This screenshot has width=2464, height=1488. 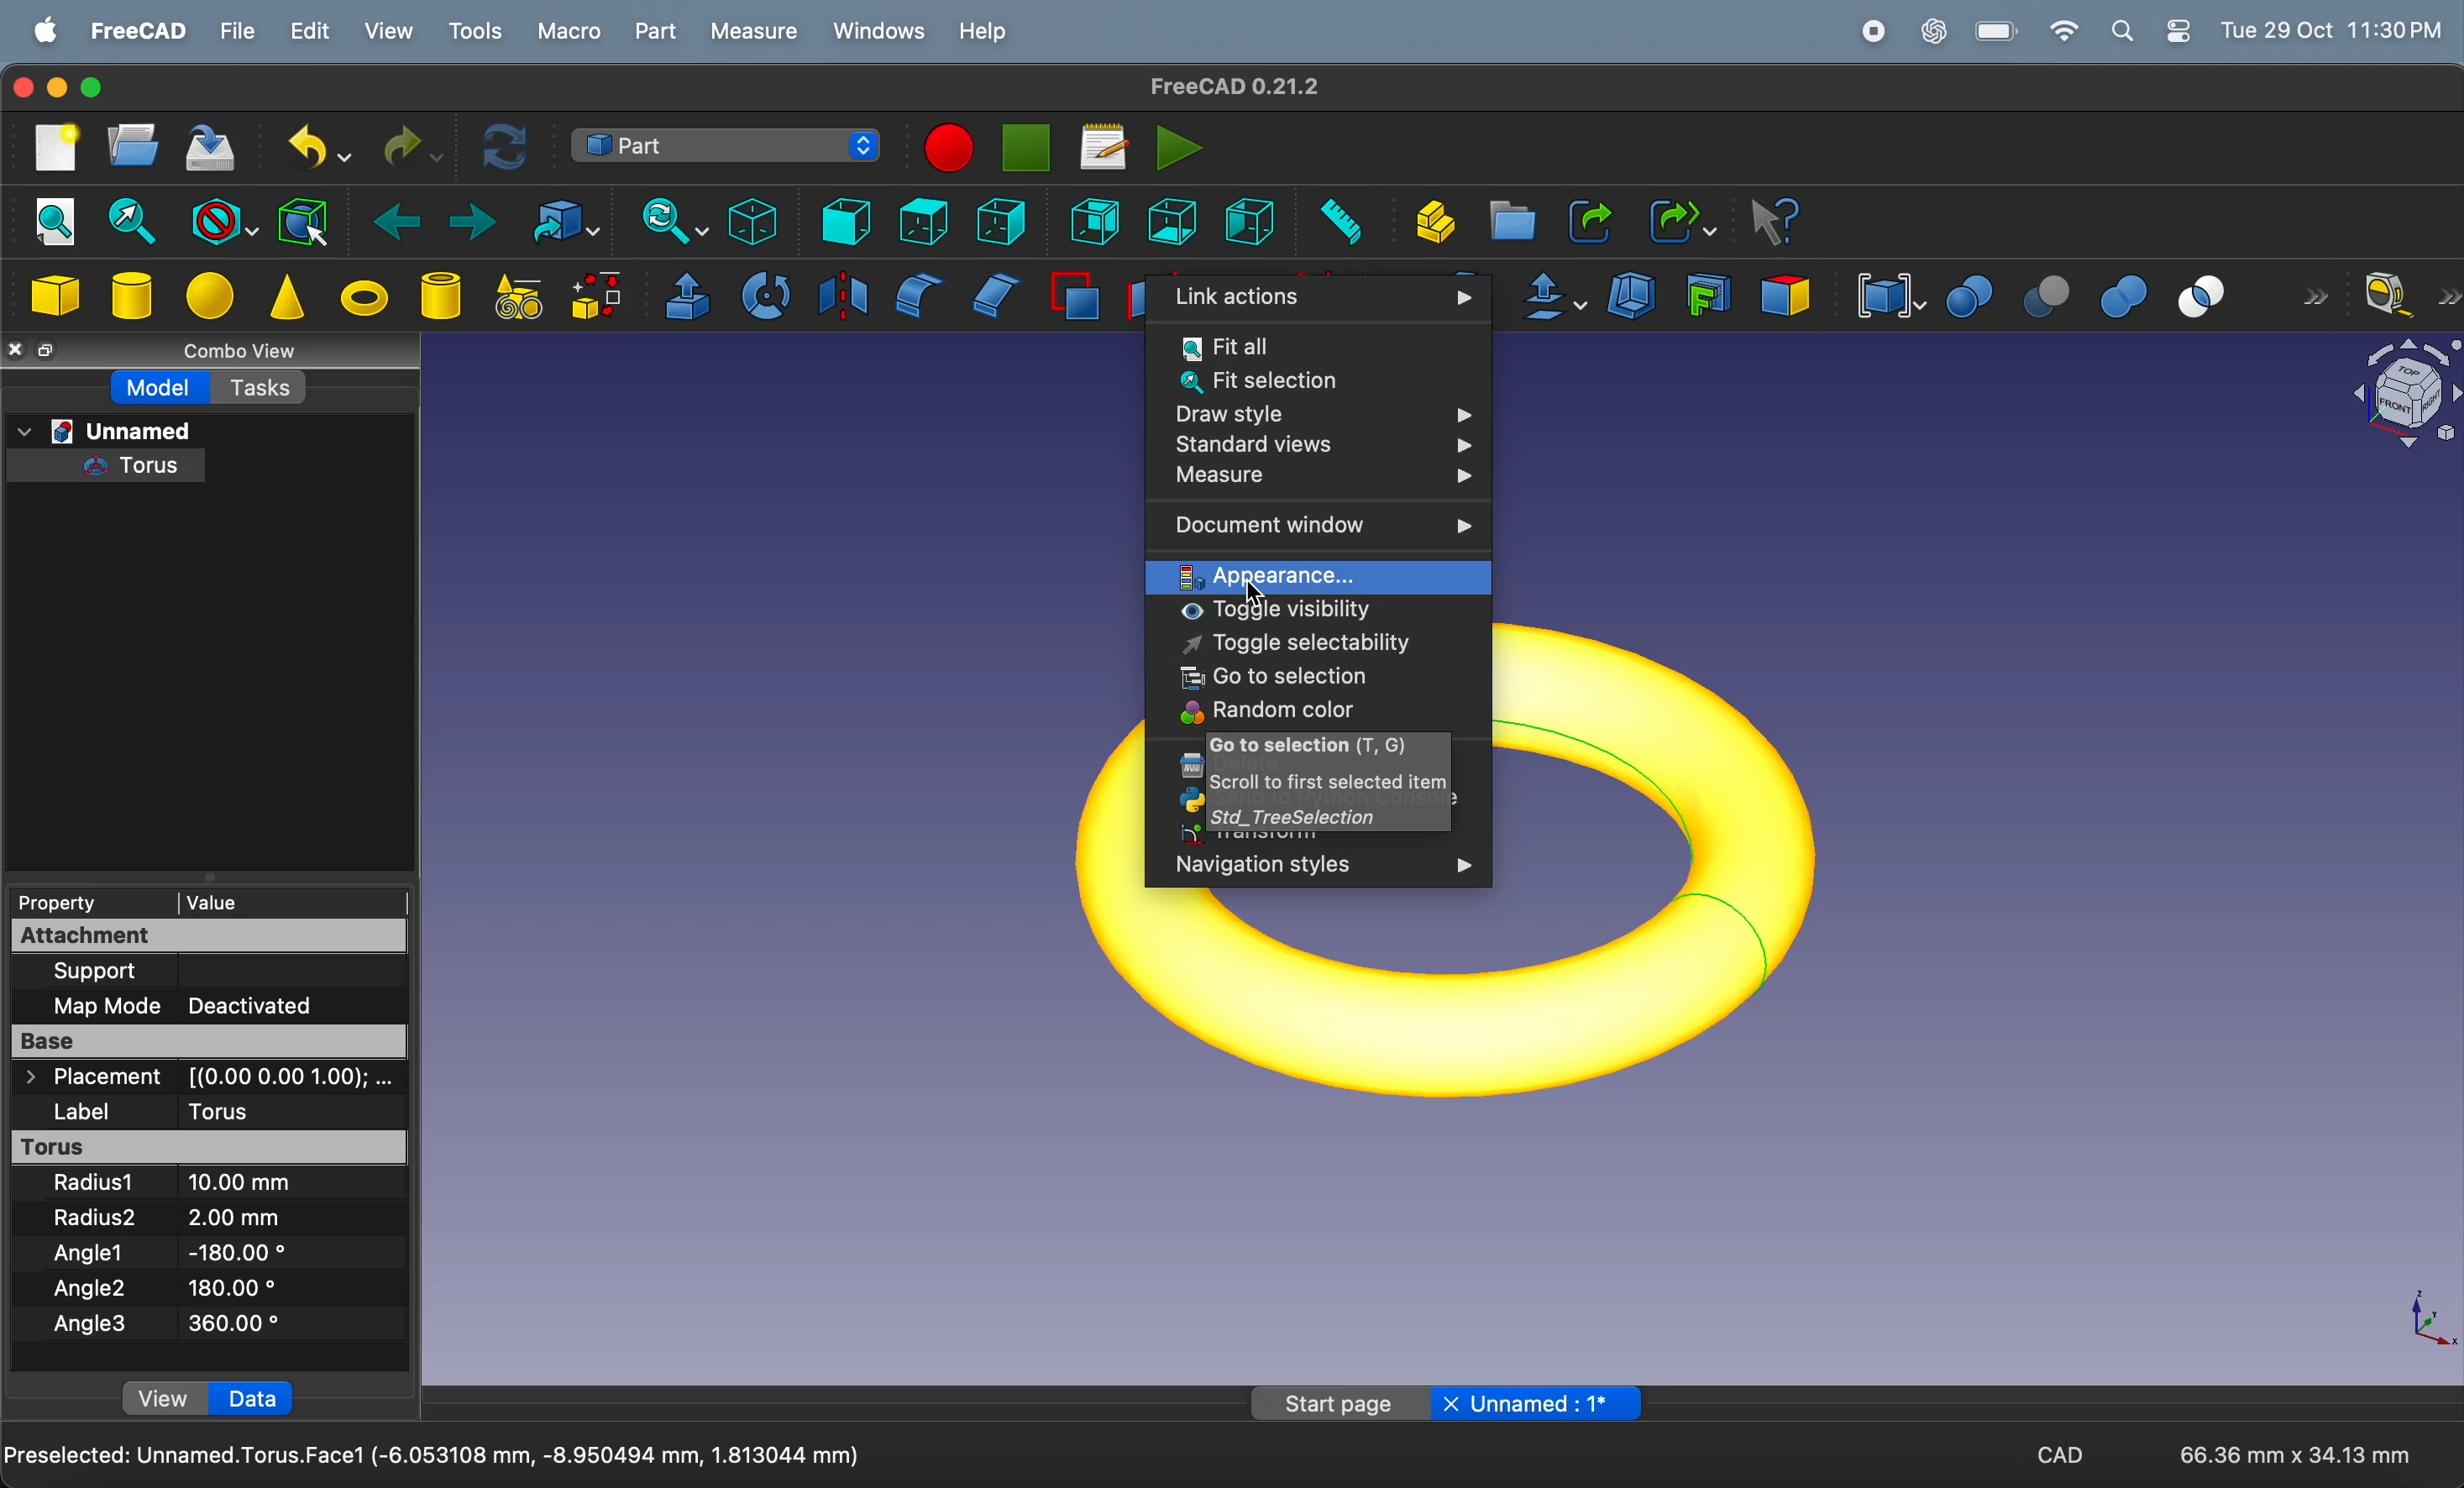 I want to click on unamed, so click(x=105, y=432).